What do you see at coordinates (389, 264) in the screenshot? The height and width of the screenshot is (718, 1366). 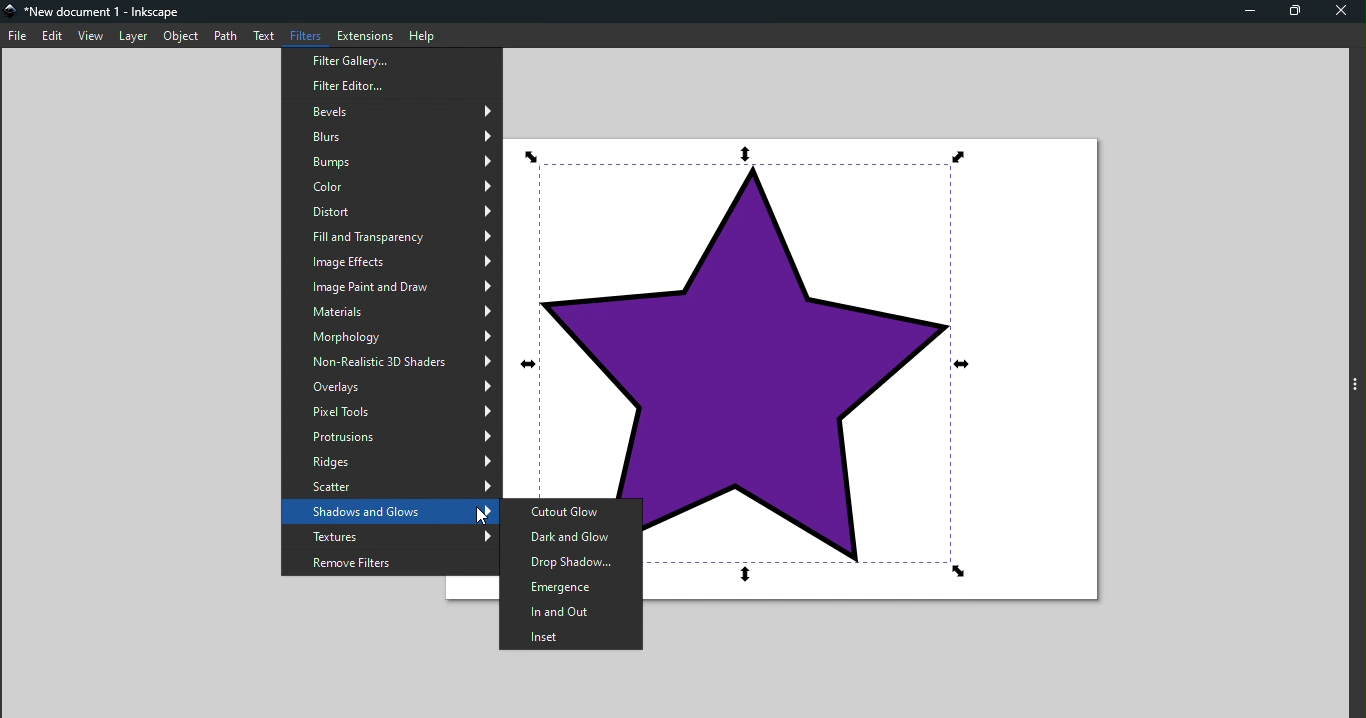 I see `Image effects` at bounding box center [389, 264].